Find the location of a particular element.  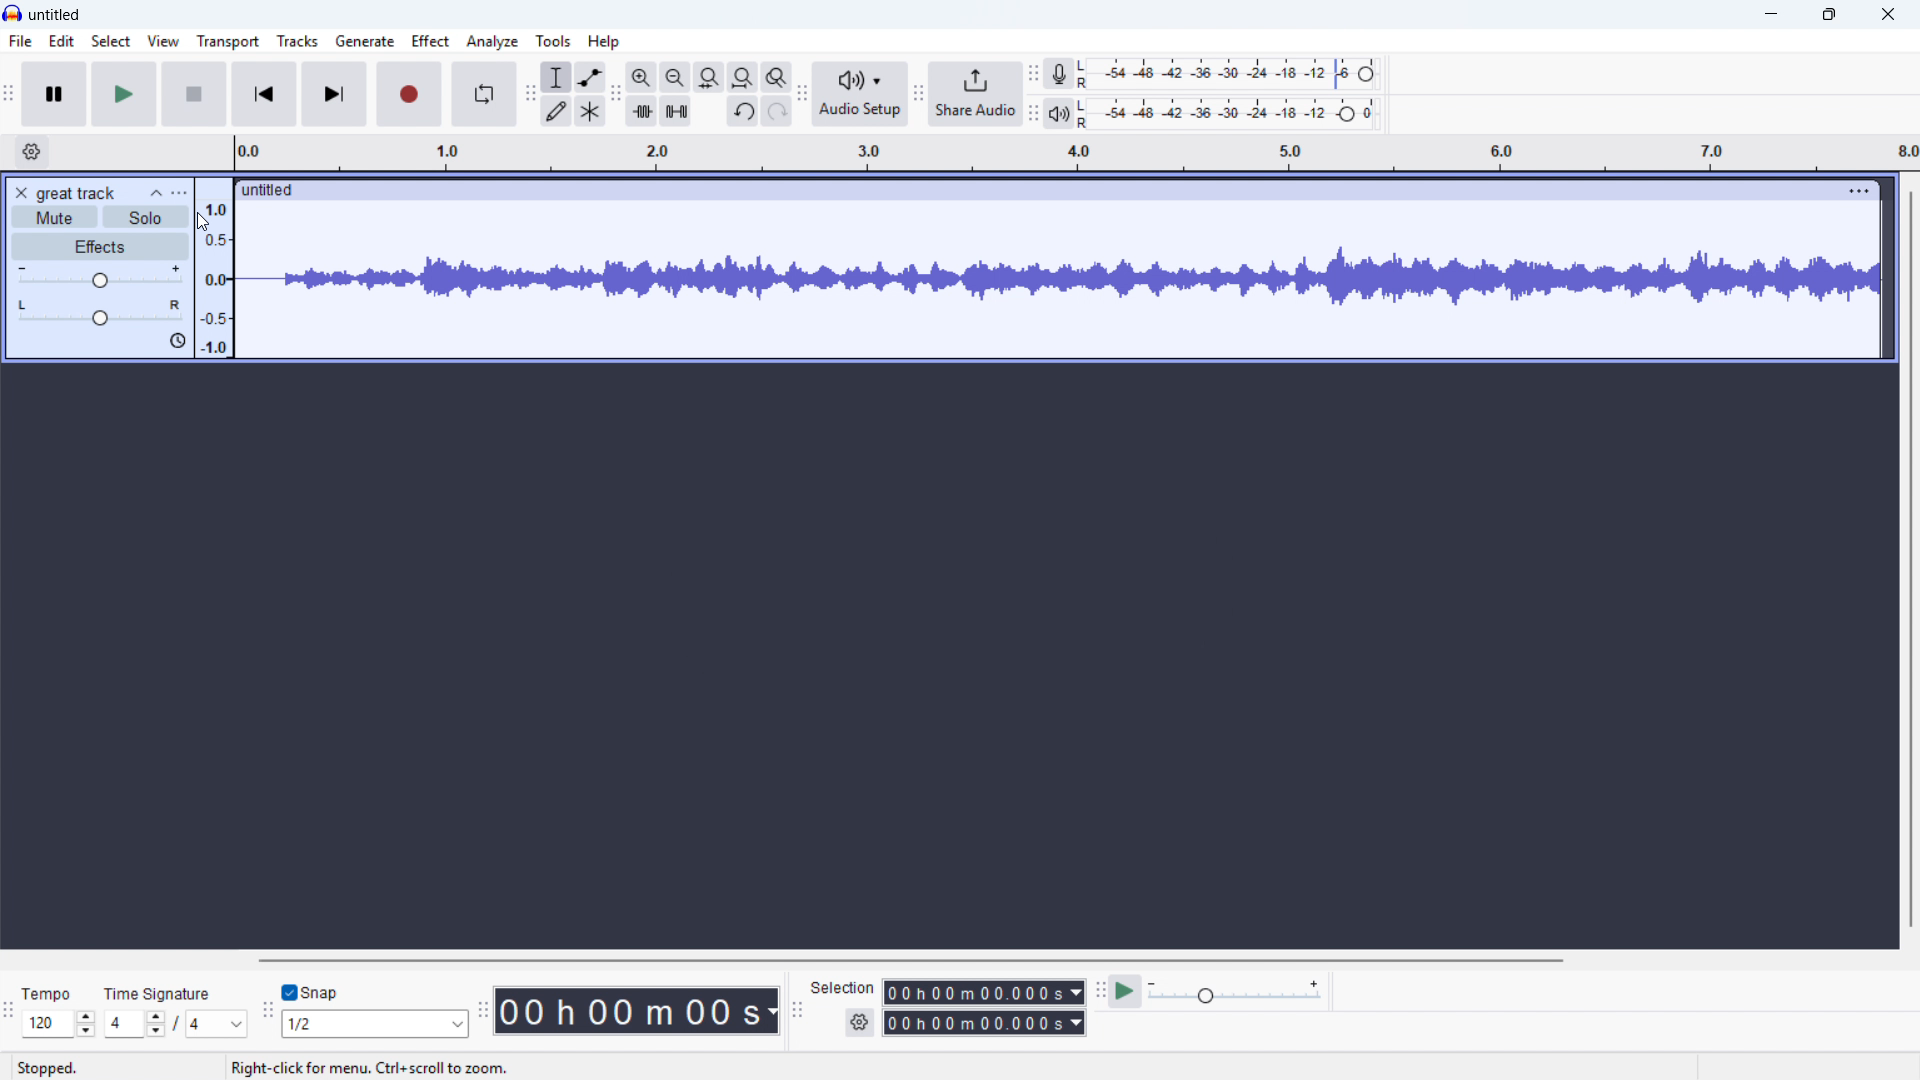

Silence audio selection  is located at coordinates (677, 112).